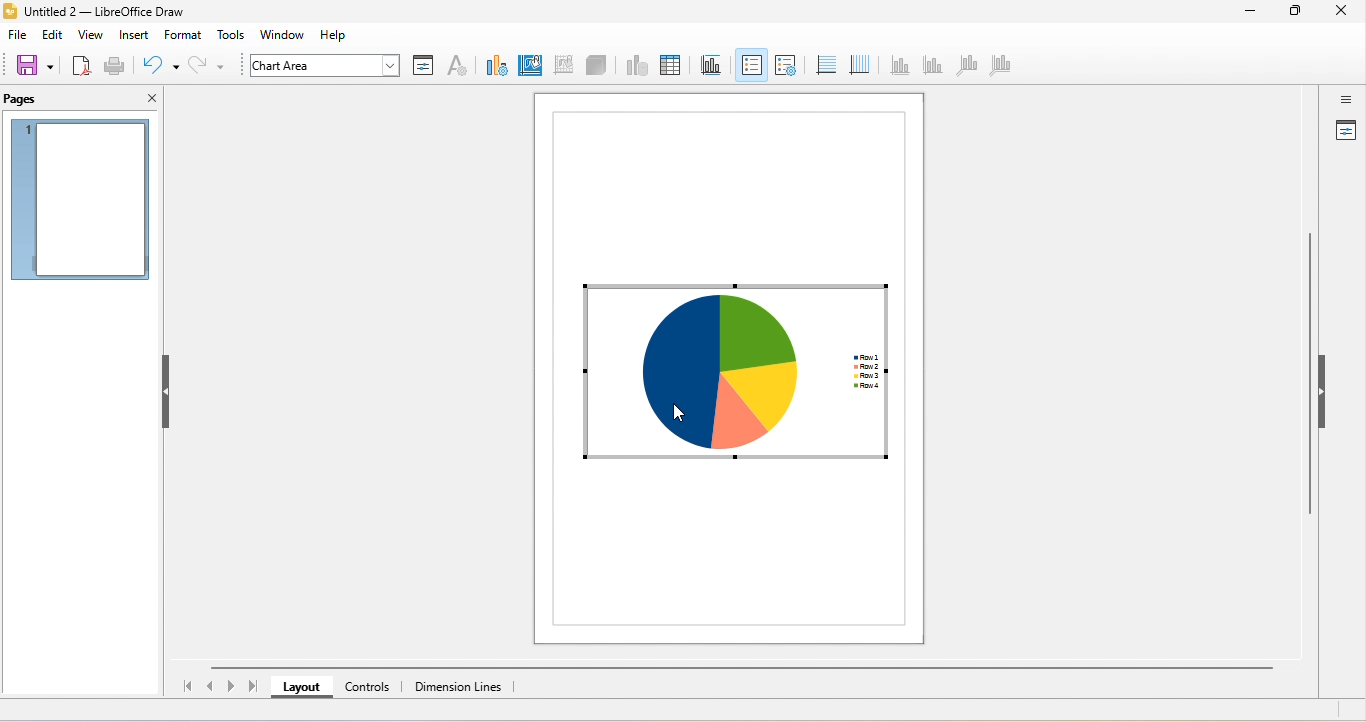 This screenshot has height=722, width=1366. What do you see at coordinates (999, 68) in the screenshot?
I see `allaxes` at bounding box center [999, 68].